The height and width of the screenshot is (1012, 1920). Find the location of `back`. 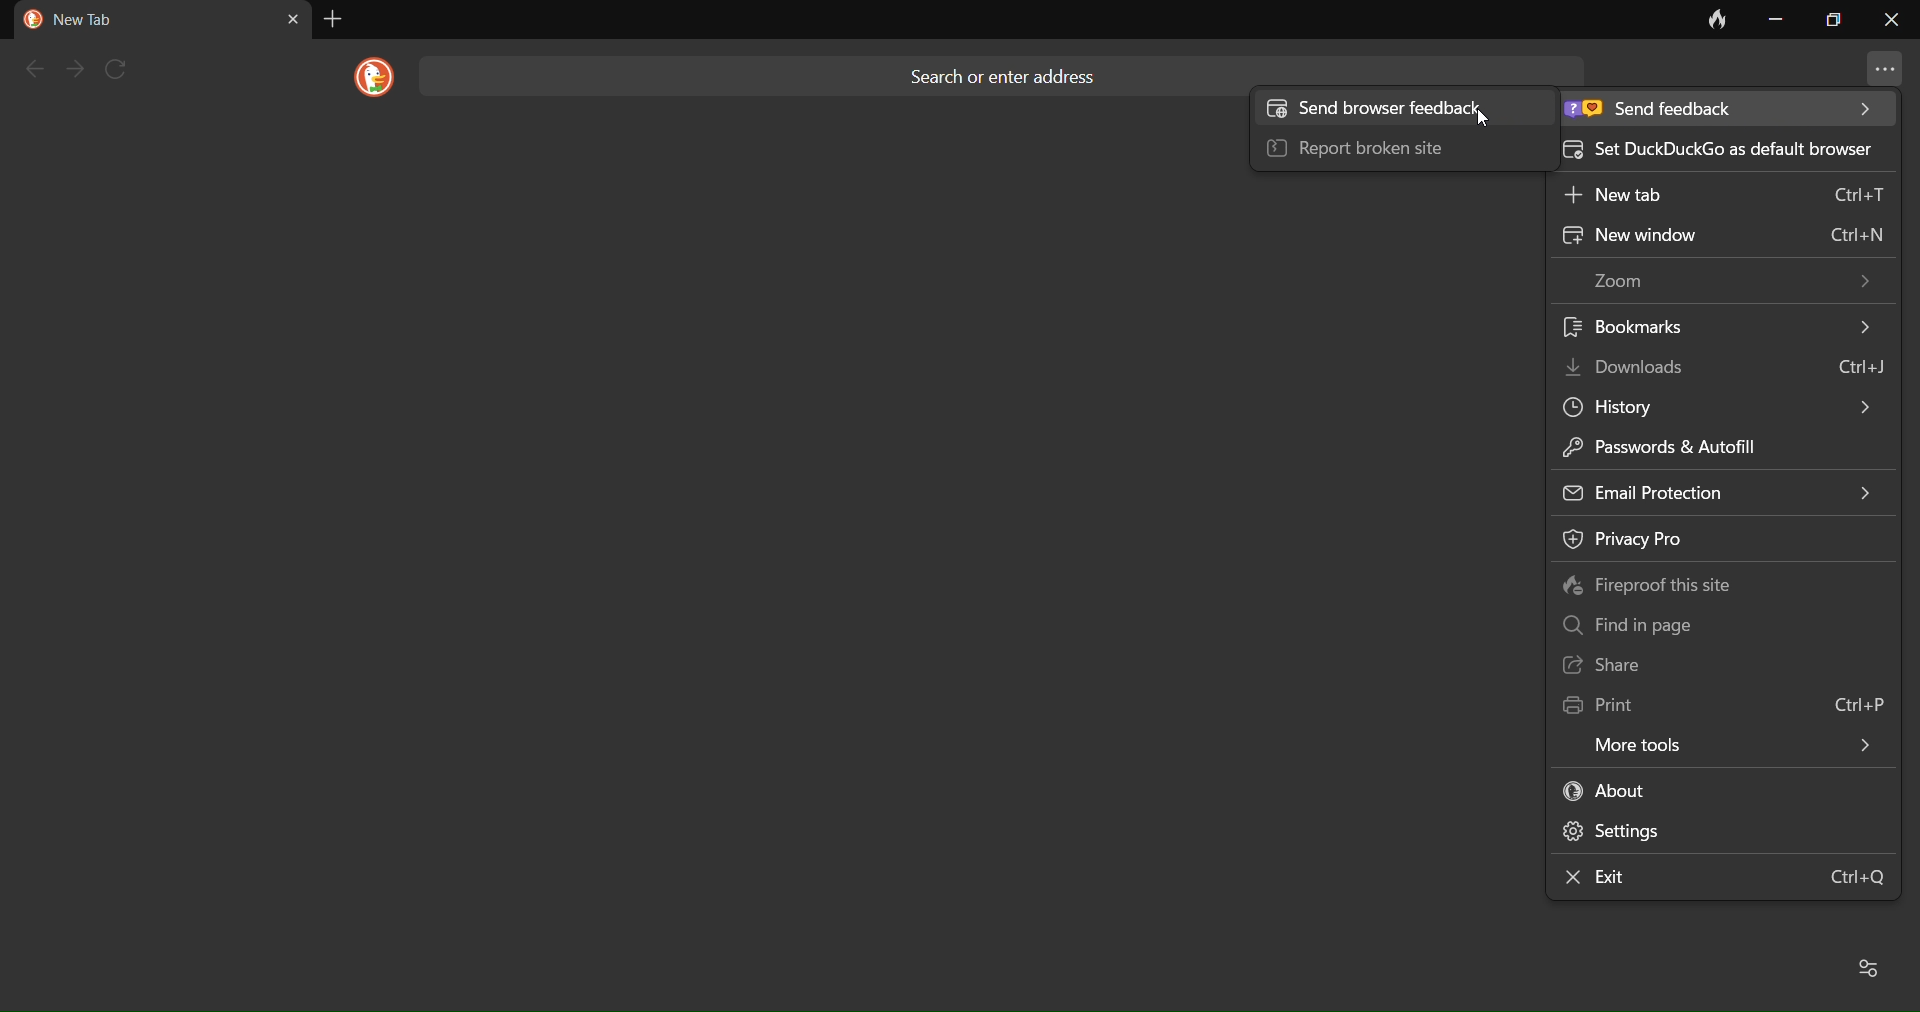

back is located at coordinates (32, 69).